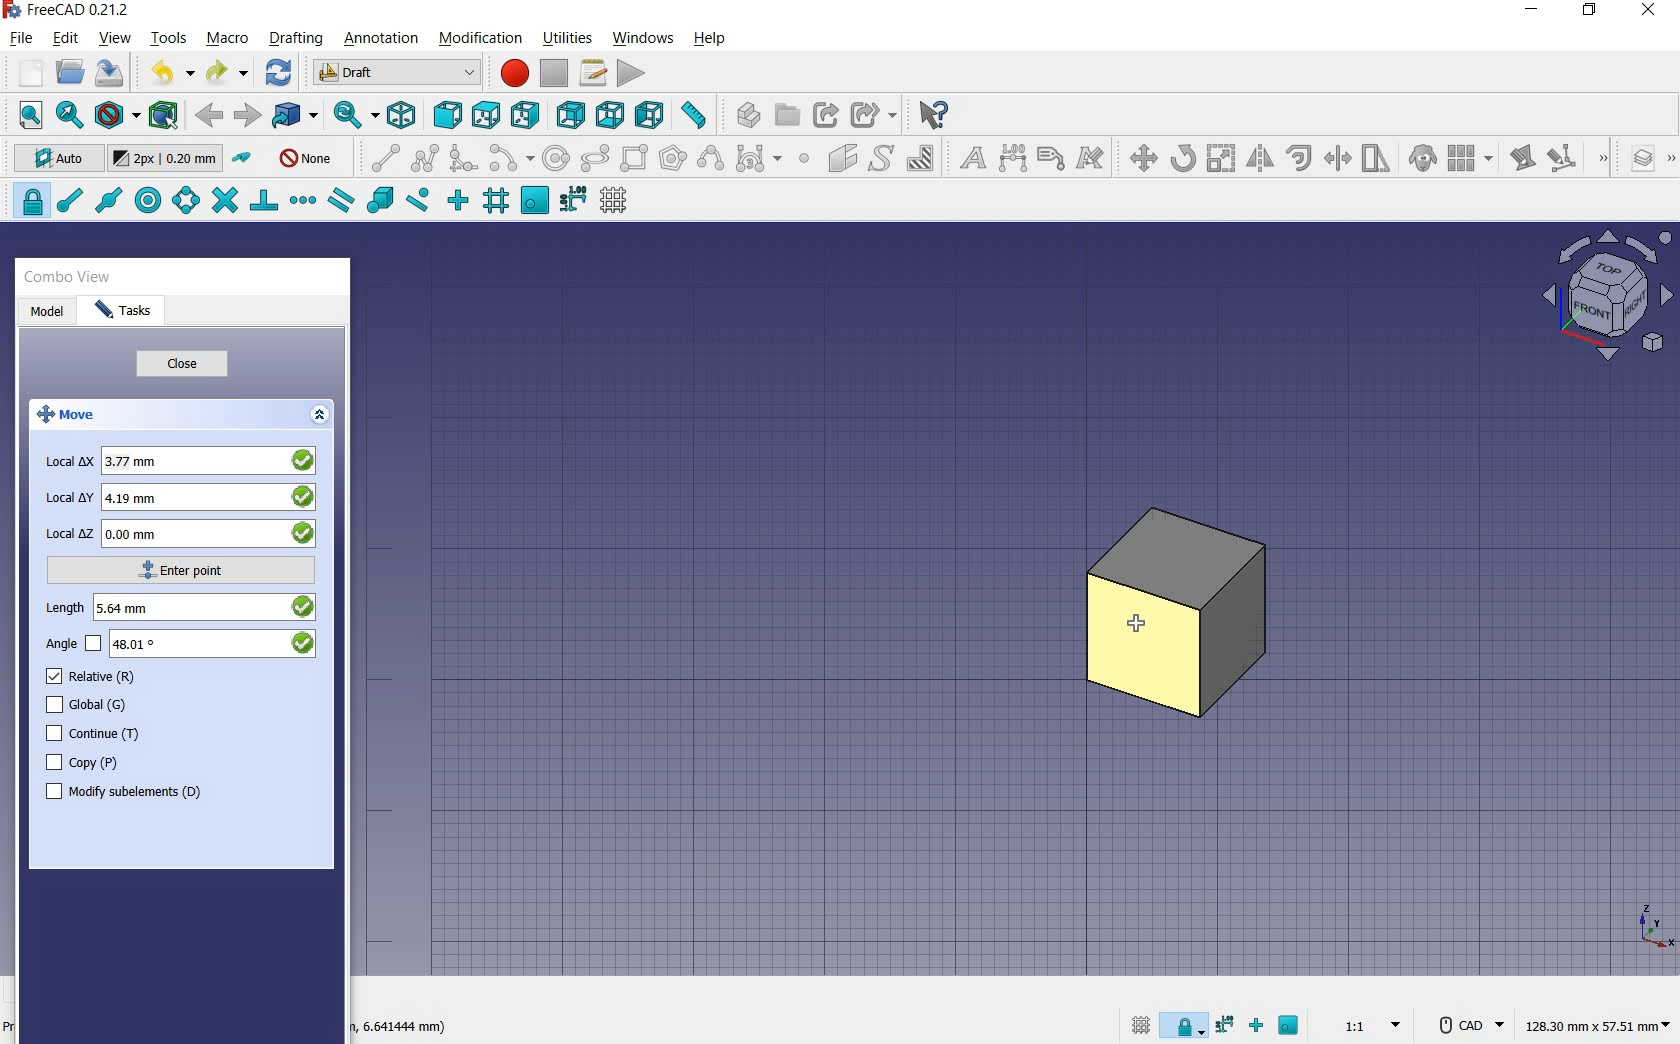  What do you see at coordinates (883, 157) in the screenshot?
I see `shape from text` at bounding box center [883, 157].